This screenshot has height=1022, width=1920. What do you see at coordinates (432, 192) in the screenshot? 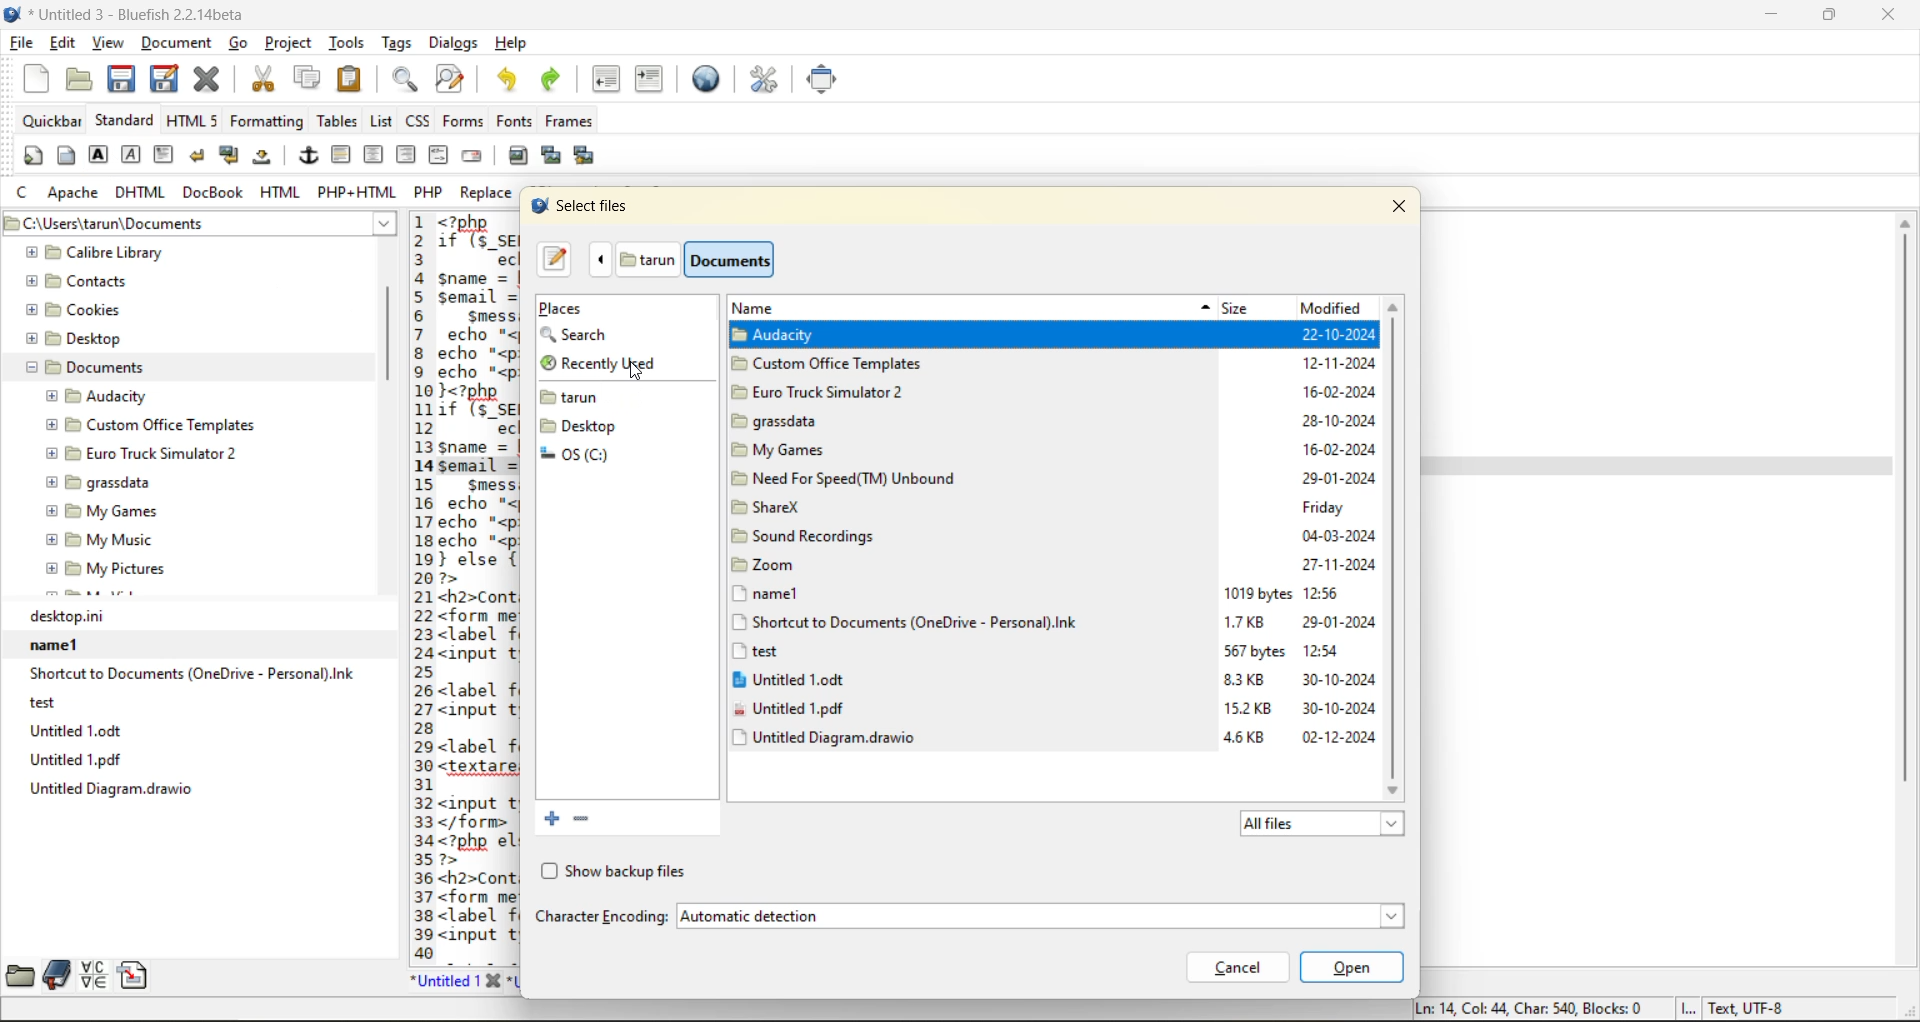
I see `php` at bounding box center [432, 192].